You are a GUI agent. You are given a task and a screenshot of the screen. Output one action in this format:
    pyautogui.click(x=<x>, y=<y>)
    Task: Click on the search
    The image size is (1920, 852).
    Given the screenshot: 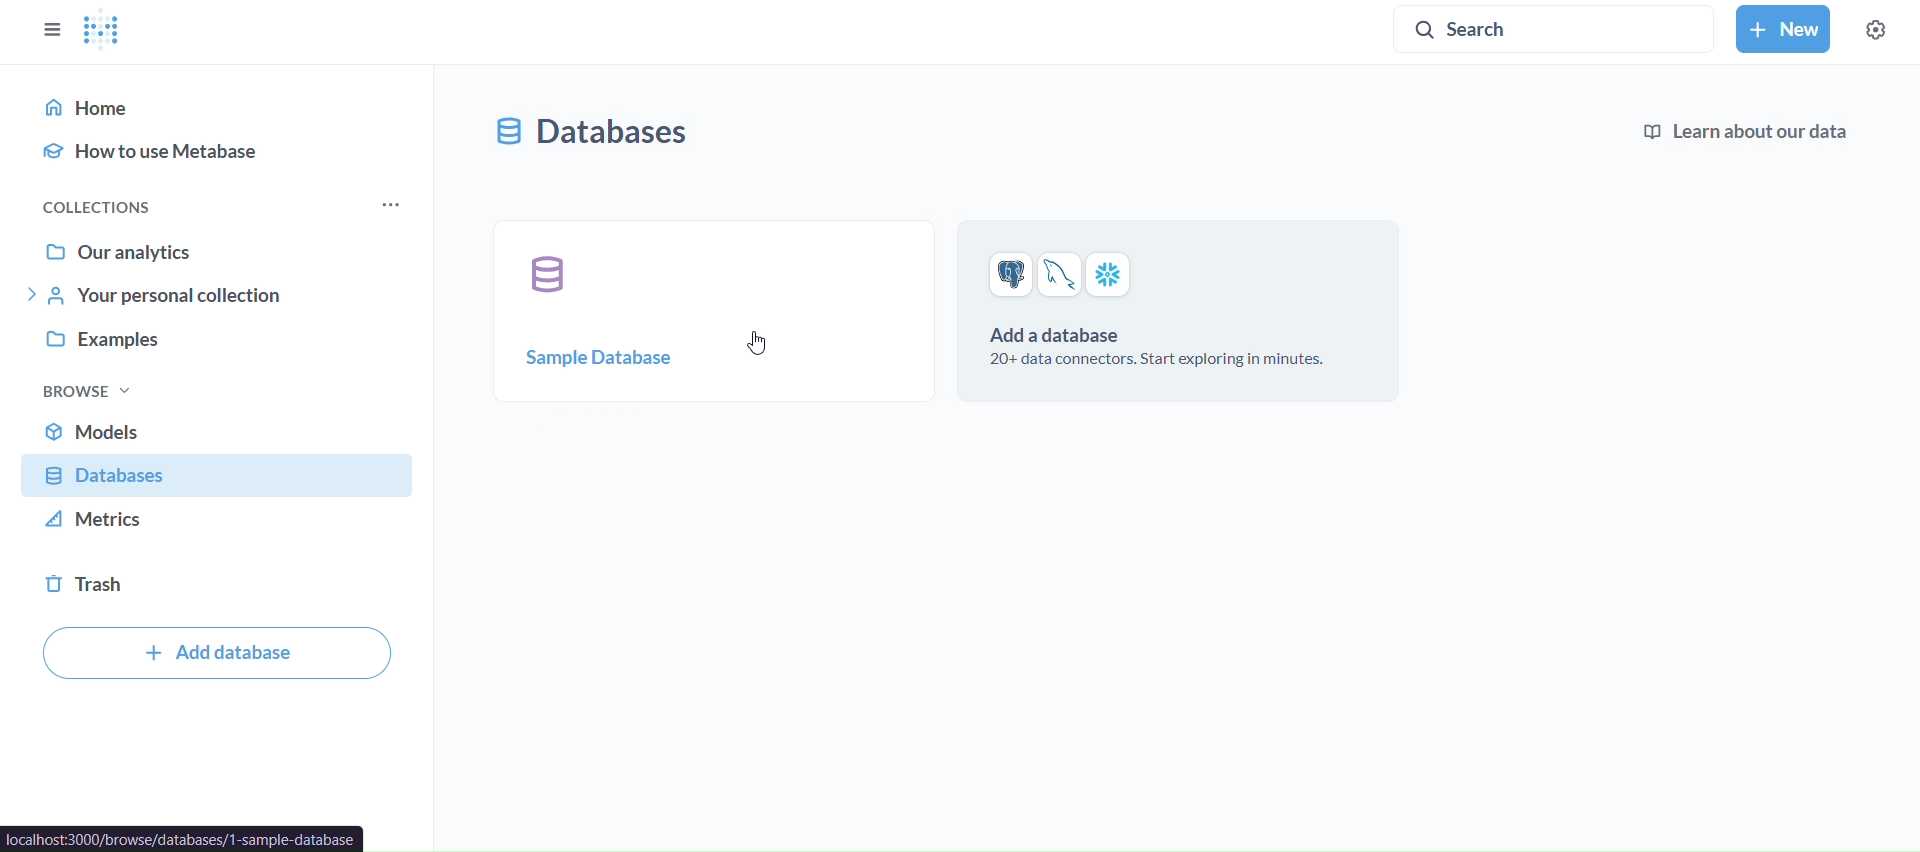 What is the action you would take?
    pyautogui.click(x=1500, y=28)
    